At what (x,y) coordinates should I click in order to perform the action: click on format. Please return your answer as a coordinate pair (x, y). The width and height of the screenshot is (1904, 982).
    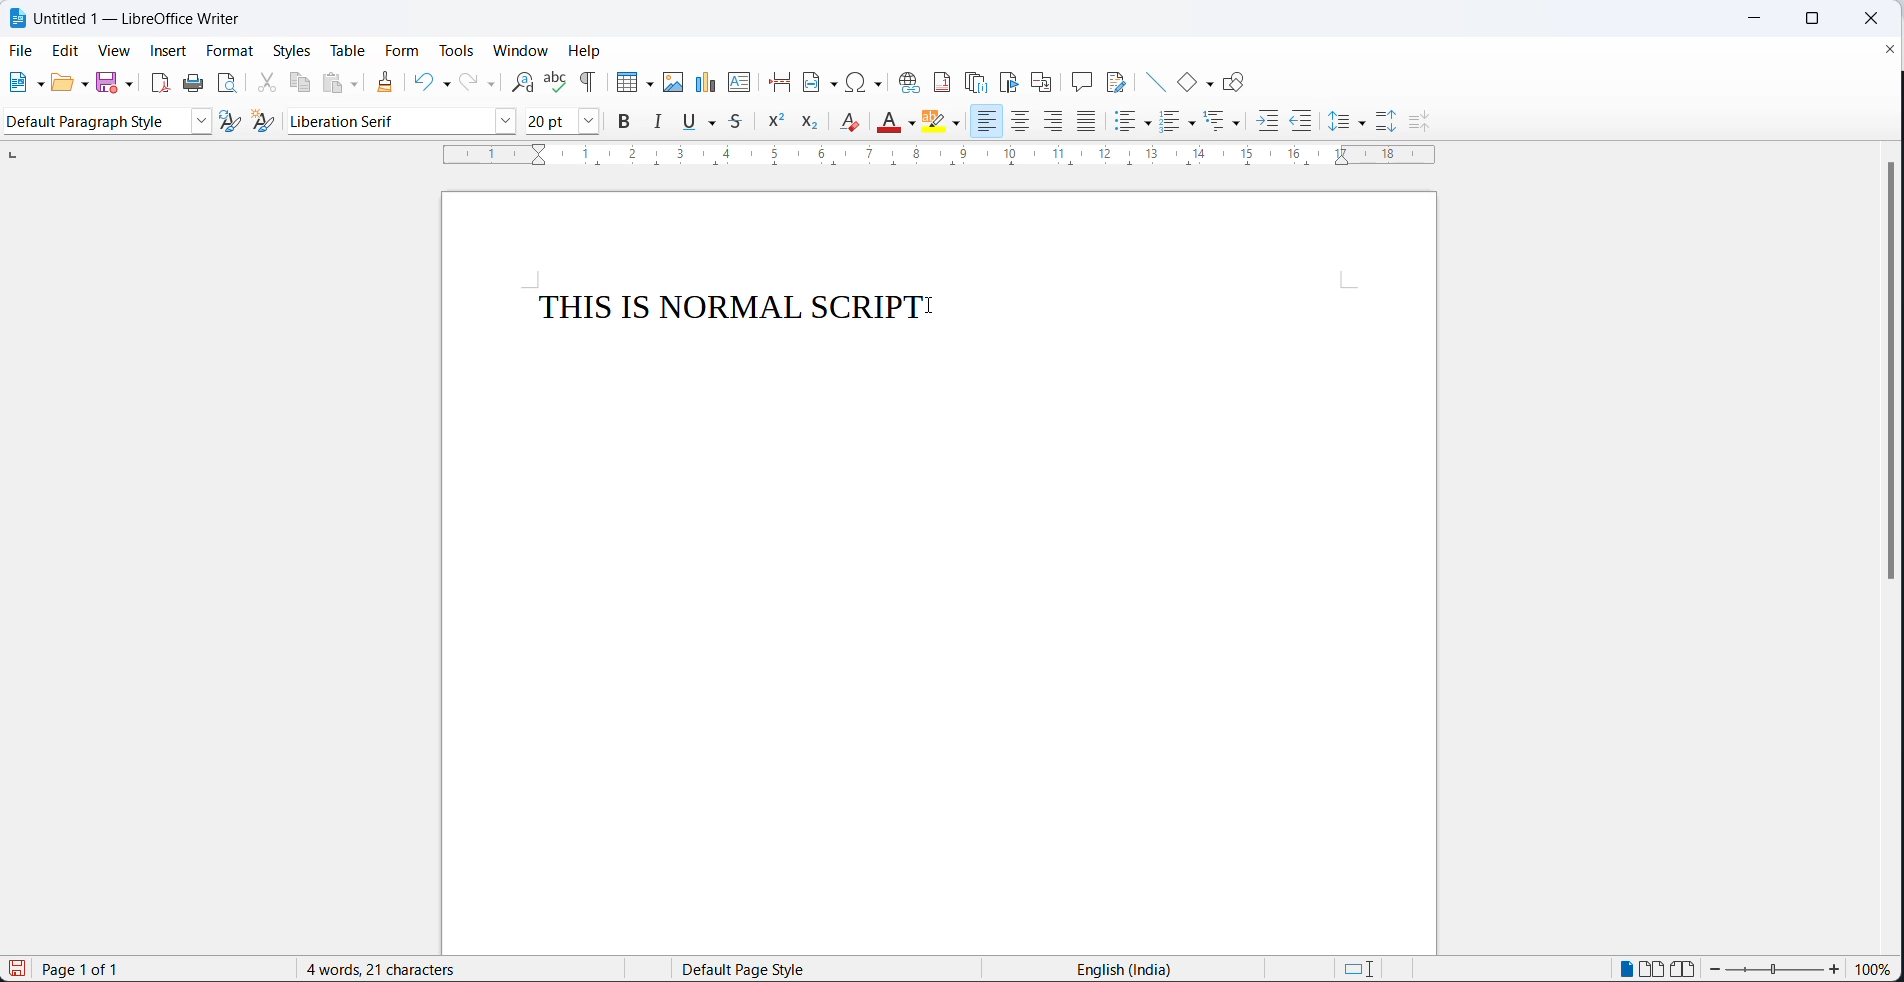
    Looking at the image, I should click on (229, 52).